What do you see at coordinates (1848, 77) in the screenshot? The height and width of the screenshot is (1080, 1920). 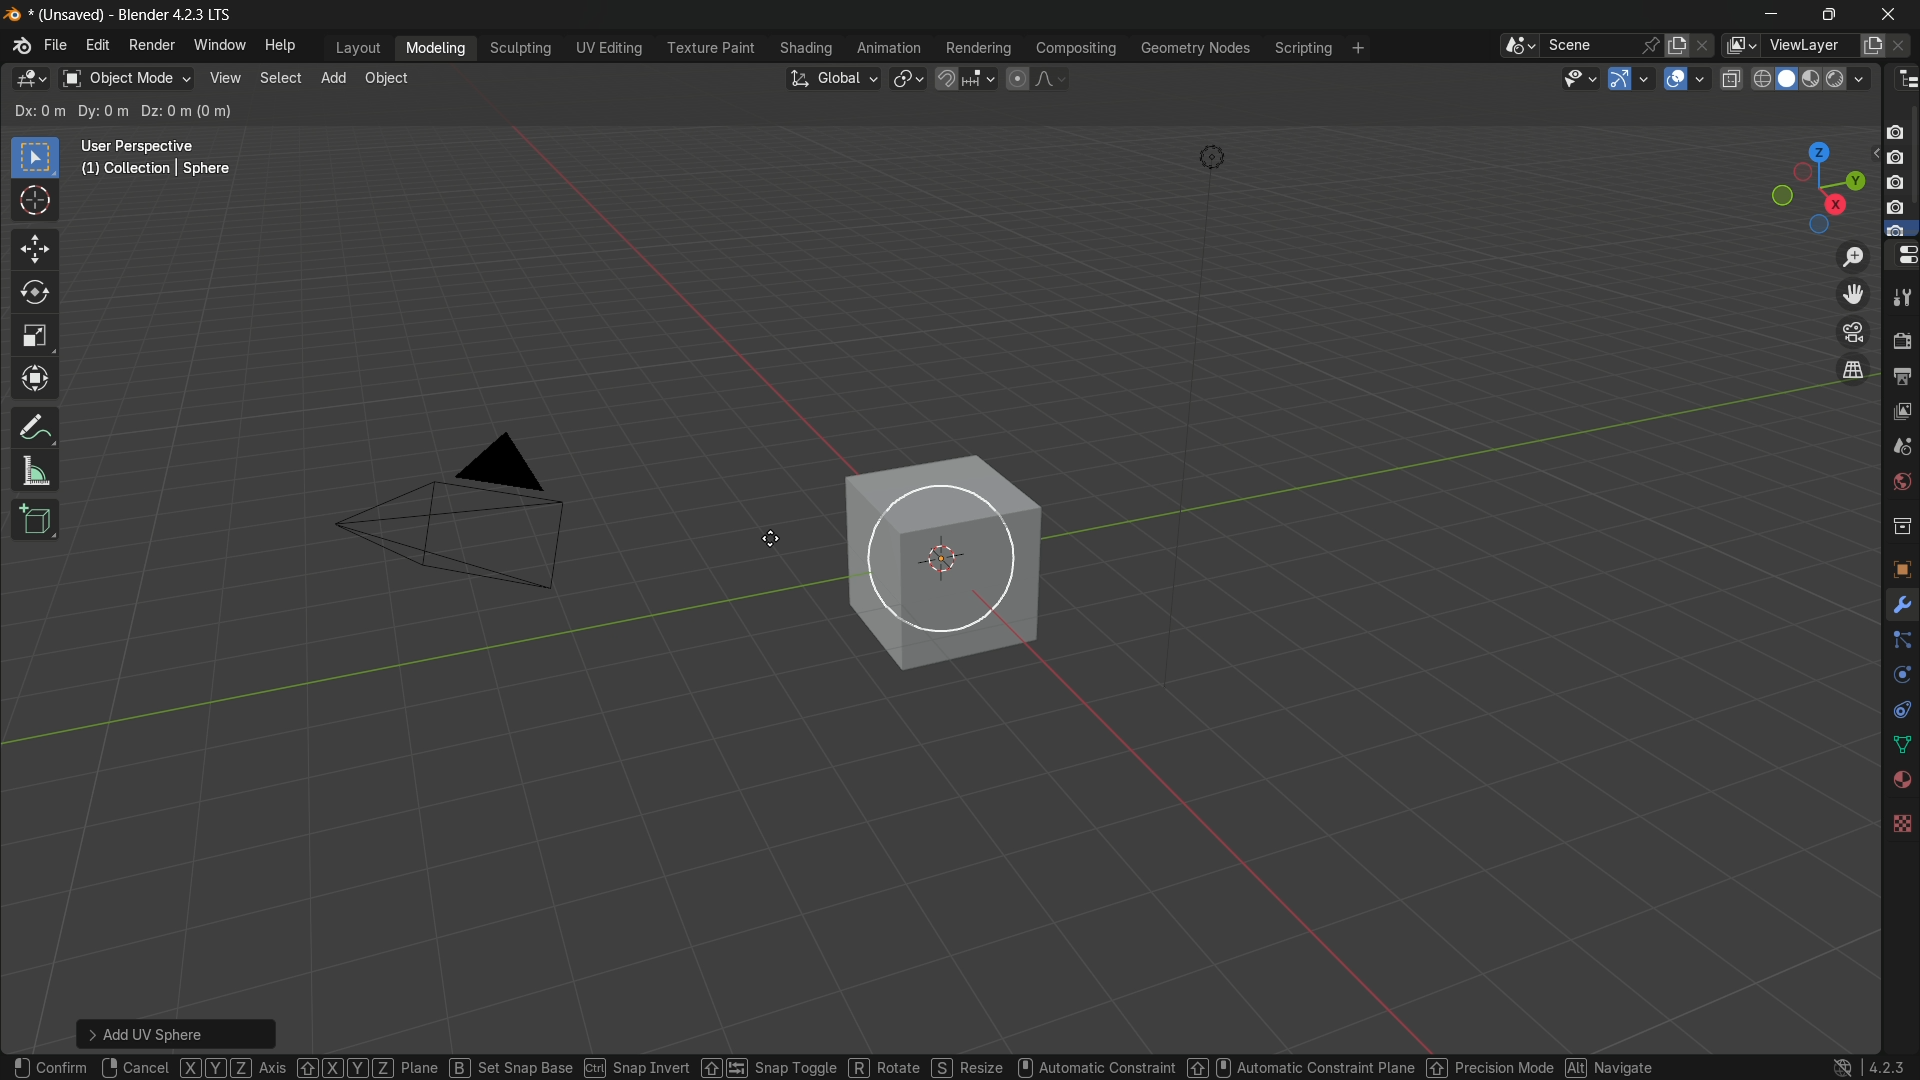 I see `render display` at bounding box center [1848, 77].